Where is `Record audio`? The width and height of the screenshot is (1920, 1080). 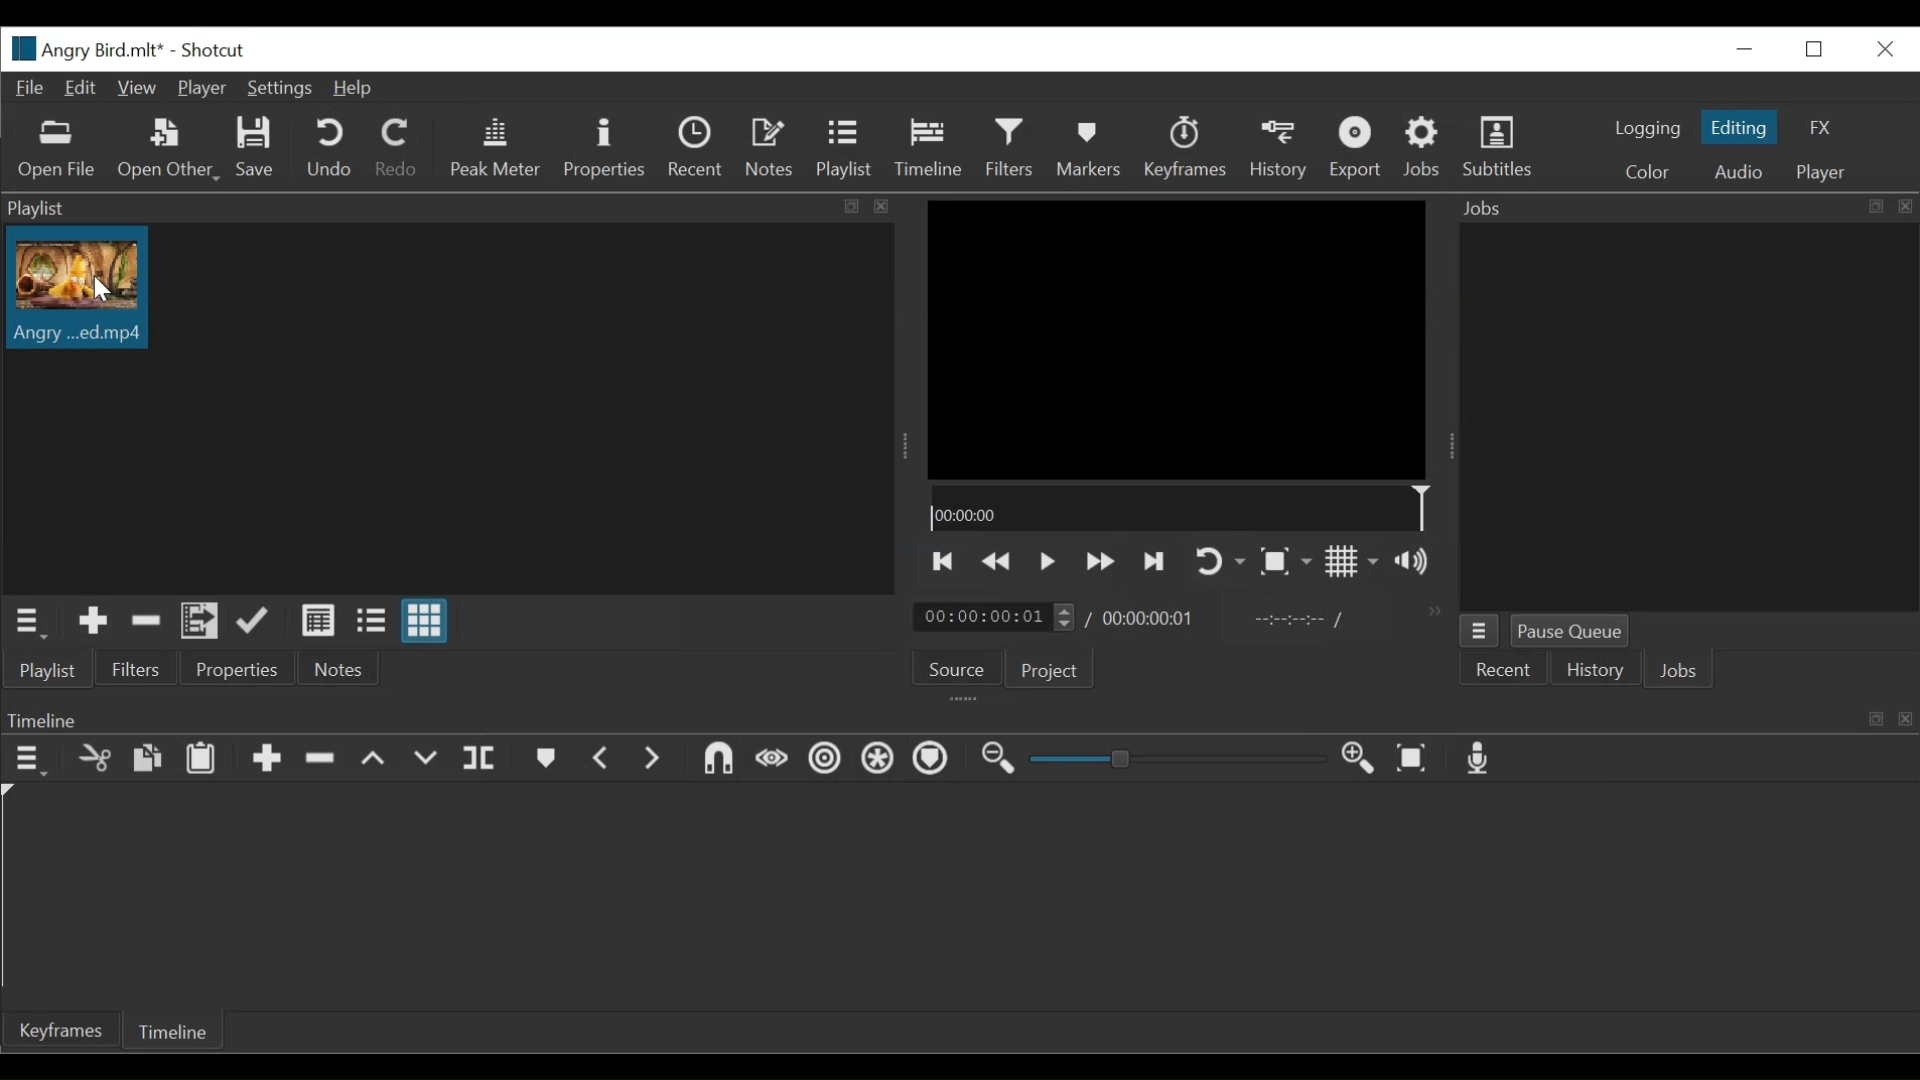 Record audio is located at coordinates (1480, 760).